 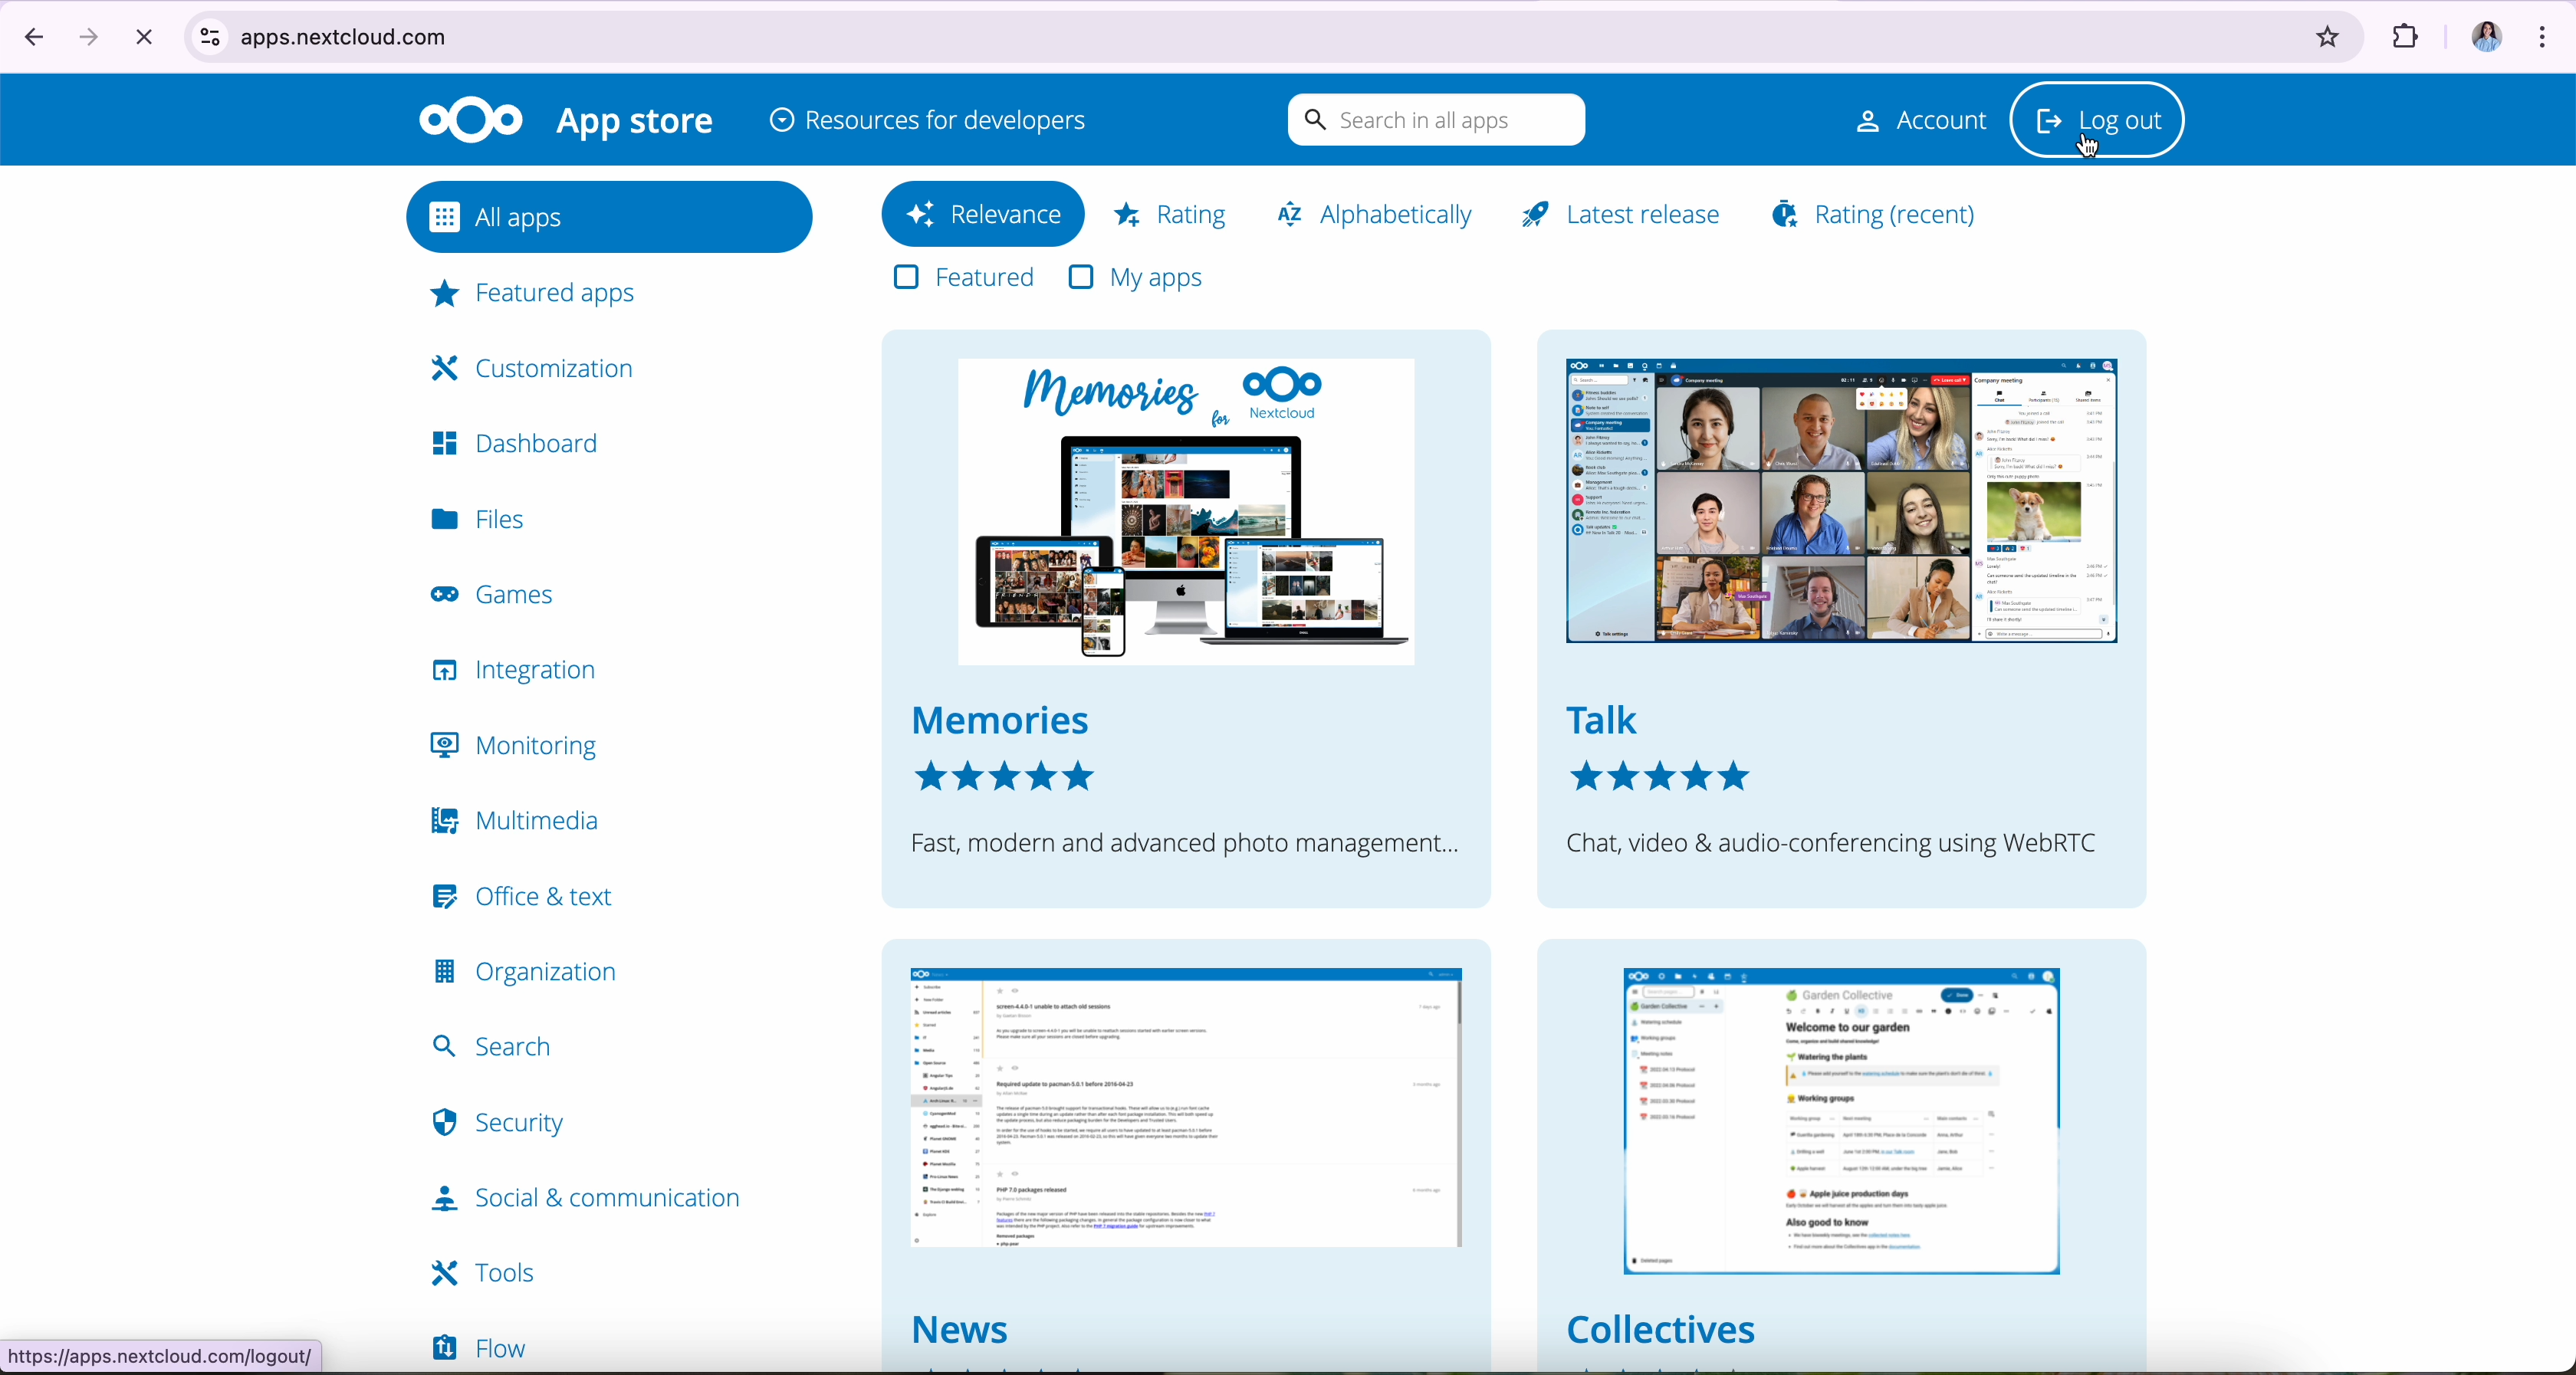 I want to click on rating (recent), so click(x=1875, y=212).